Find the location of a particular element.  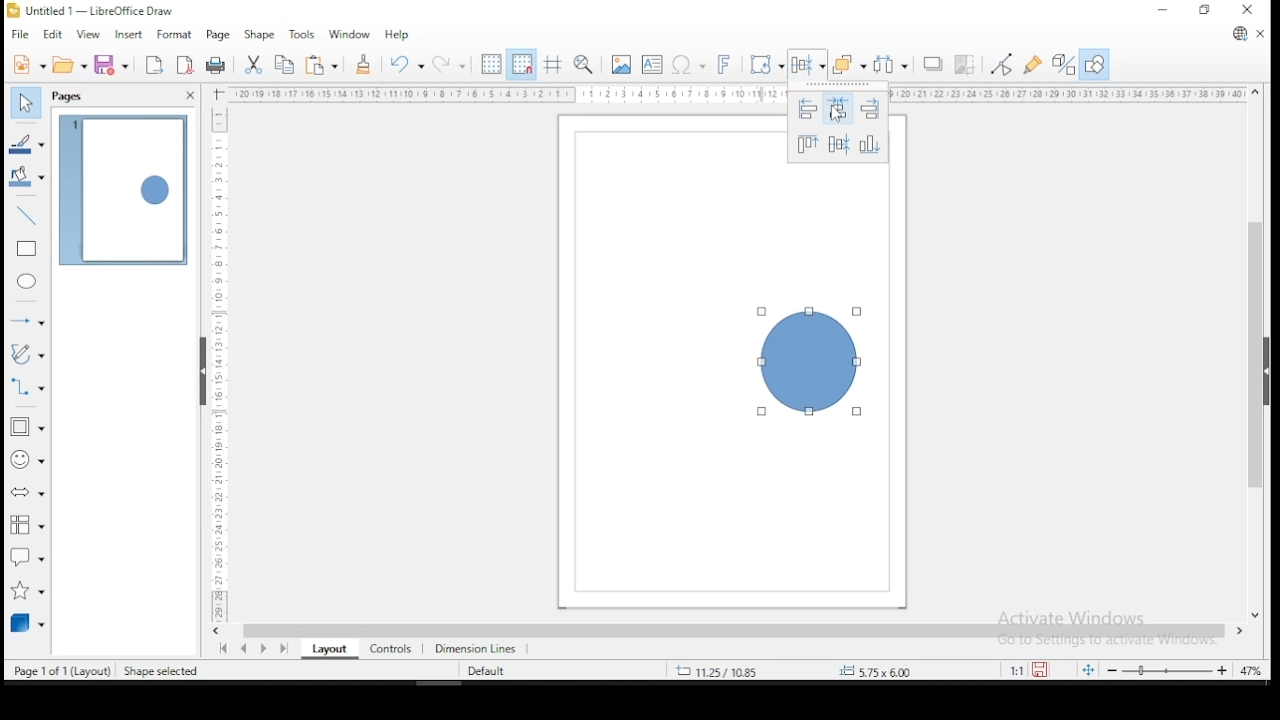

horizontal scale is located at coordinates (738, 94).